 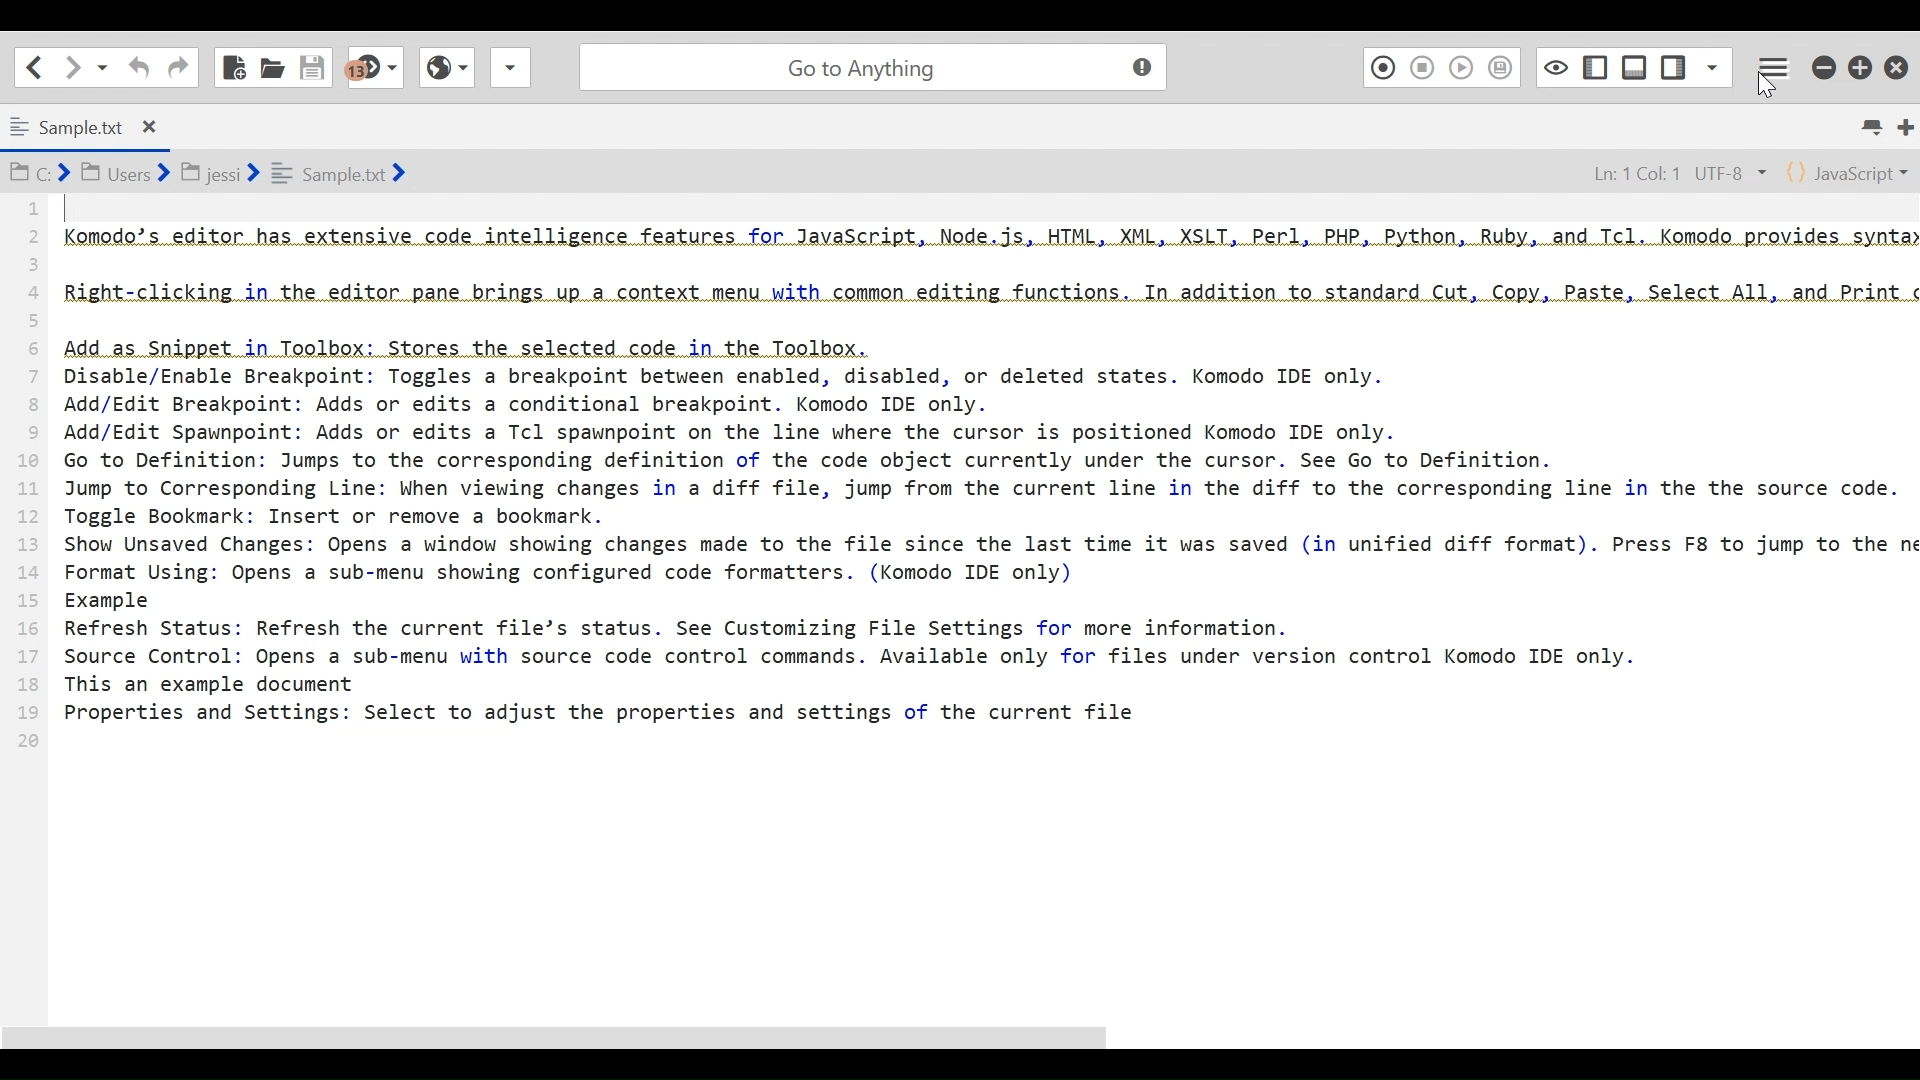 What do you see at coordinates (444, 73) in the screenshot?
I see `web` at bounding box center [444, 73].